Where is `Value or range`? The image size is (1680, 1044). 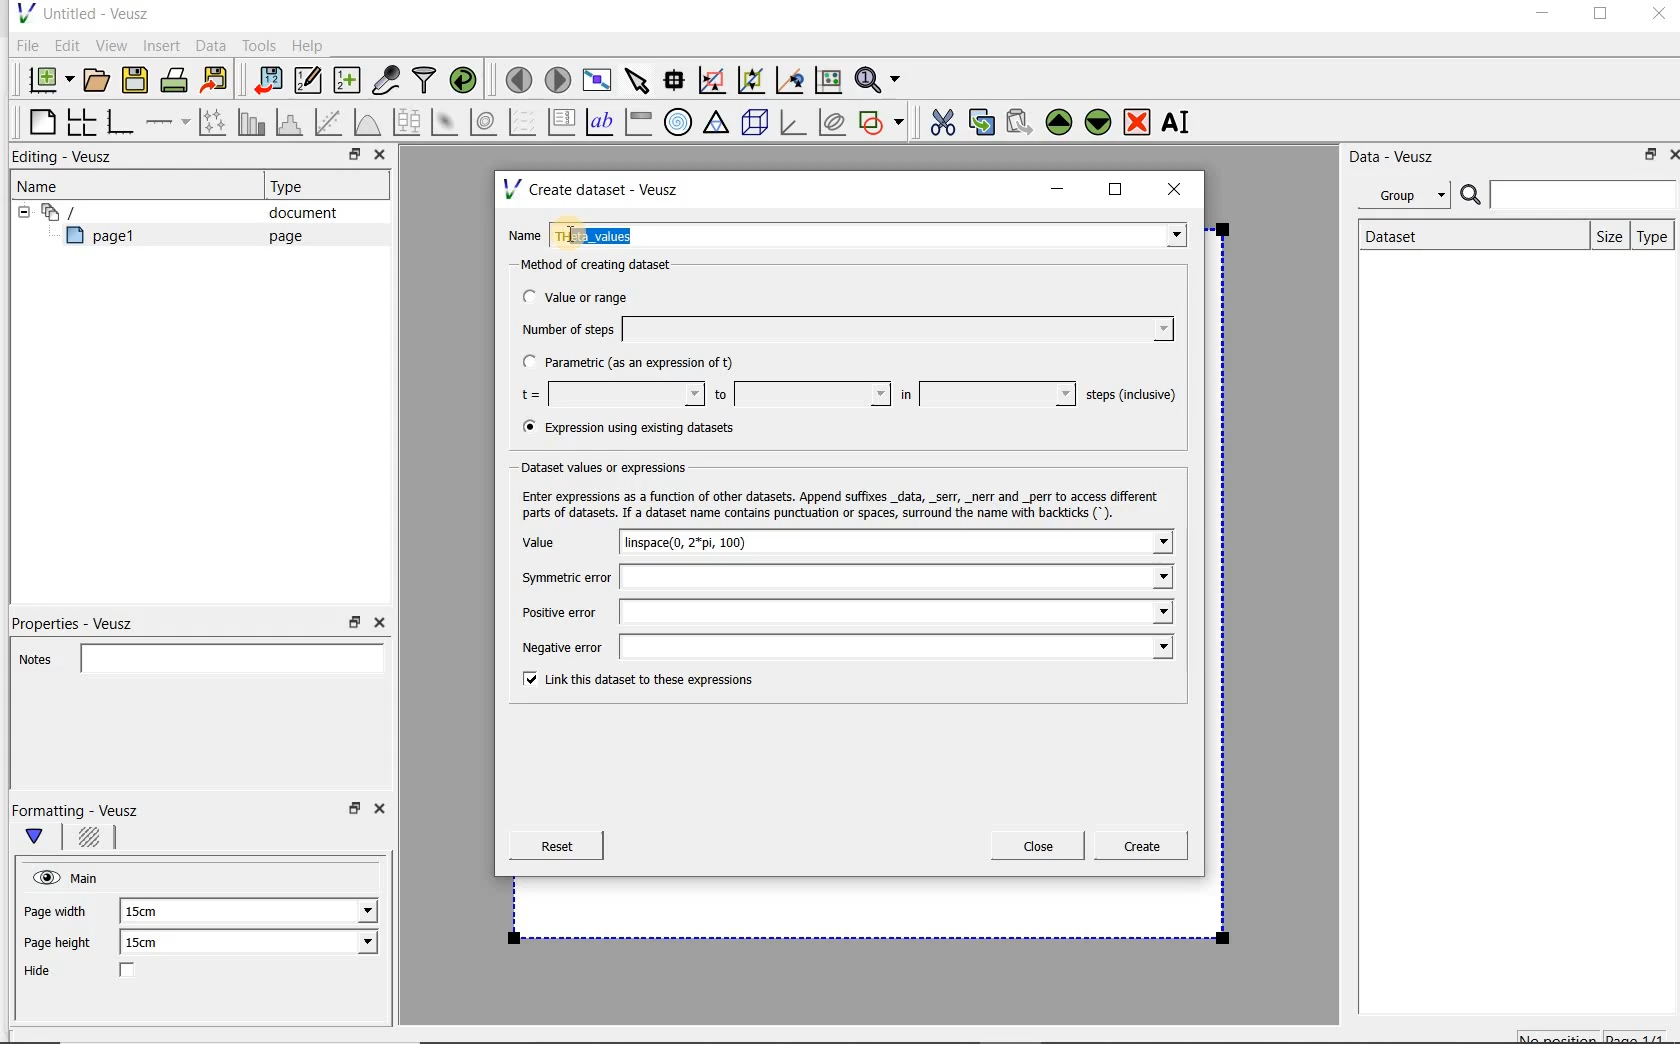 Value or range is located at coordinates (593, 294).